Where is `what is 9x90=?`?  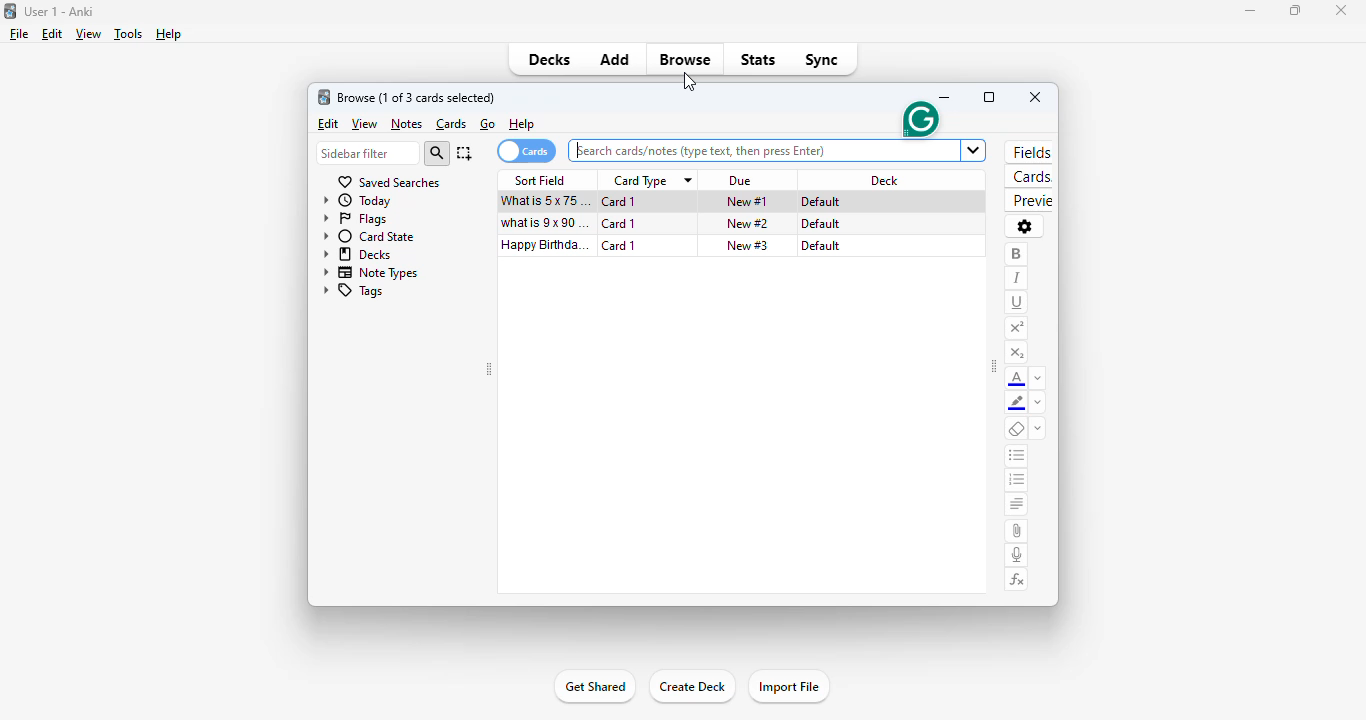 what is 9x90=? is located at coordinates (543, 222).